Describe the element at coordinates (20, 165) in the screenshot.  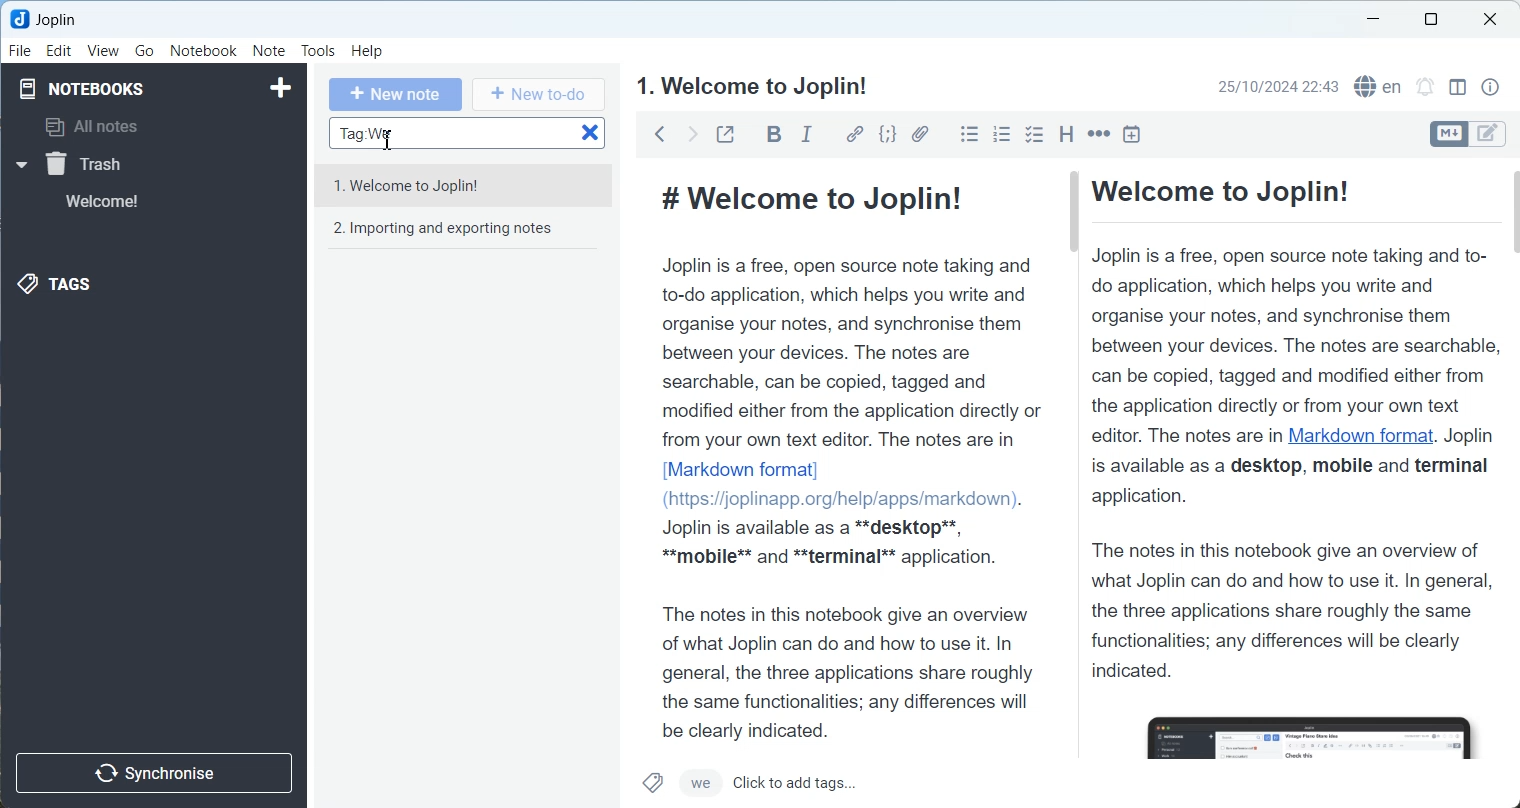
I see `Drop down box` at that location.